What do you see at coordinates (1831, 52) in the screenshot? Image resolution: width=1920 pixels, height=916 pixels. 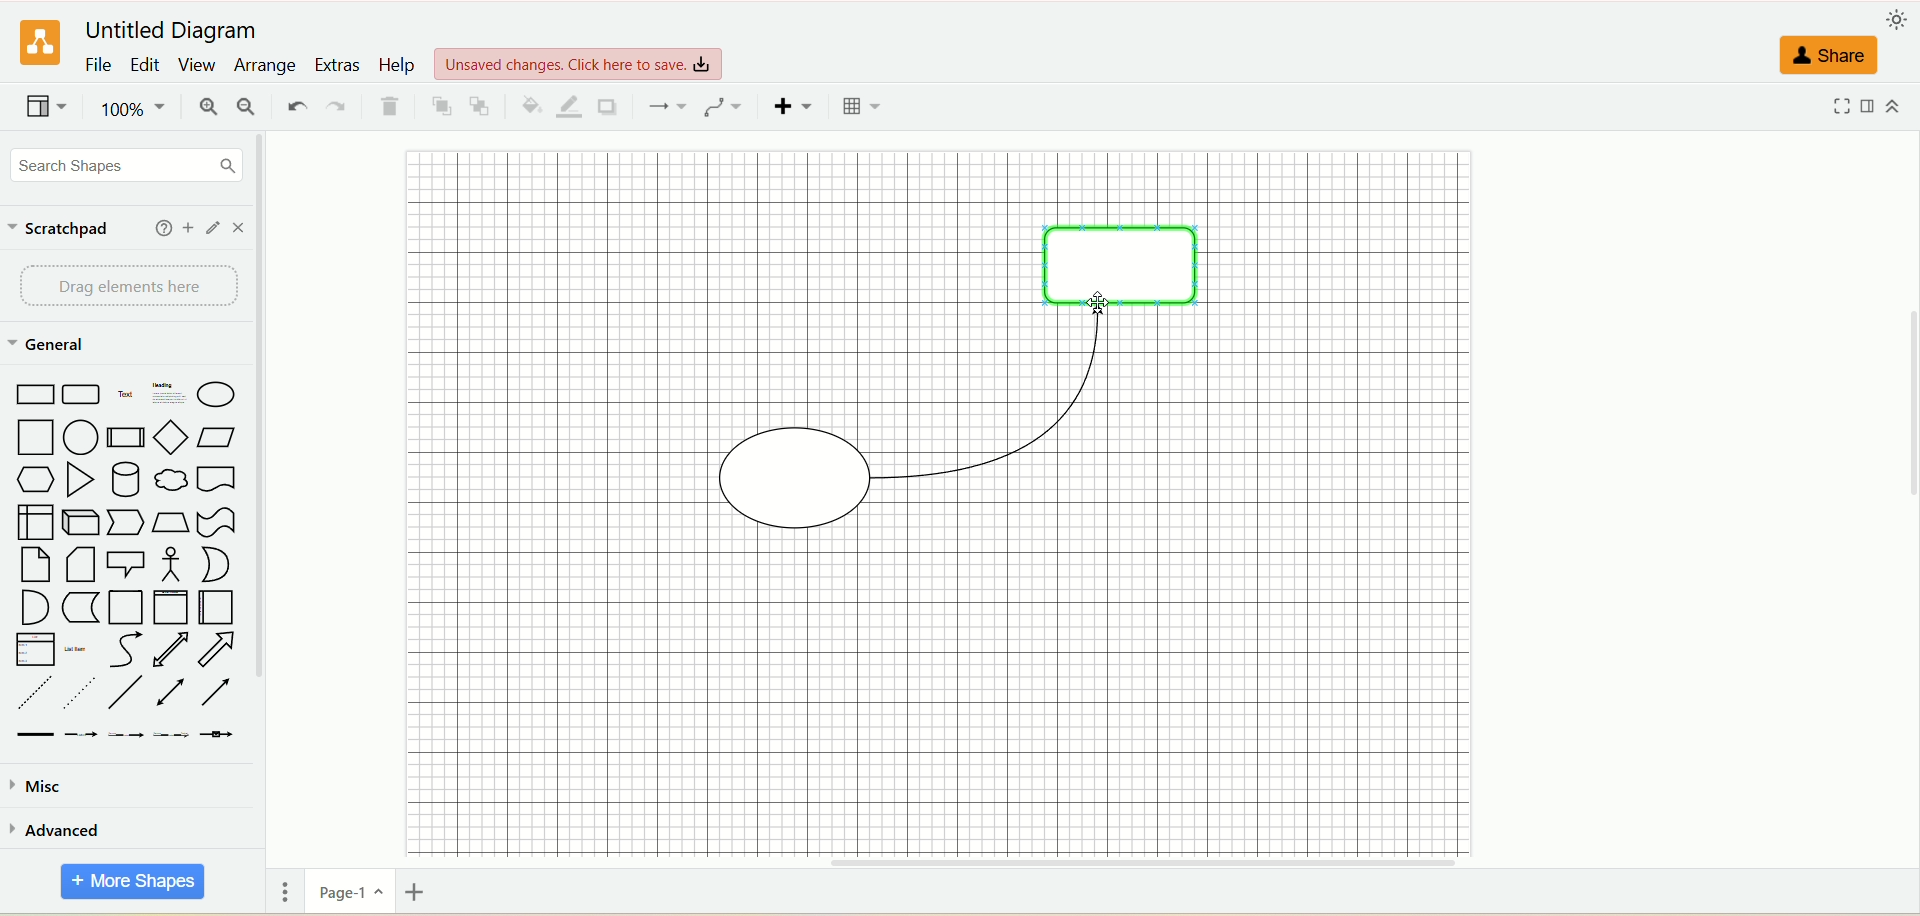 I see `share` at bounding box center [1831, 52].